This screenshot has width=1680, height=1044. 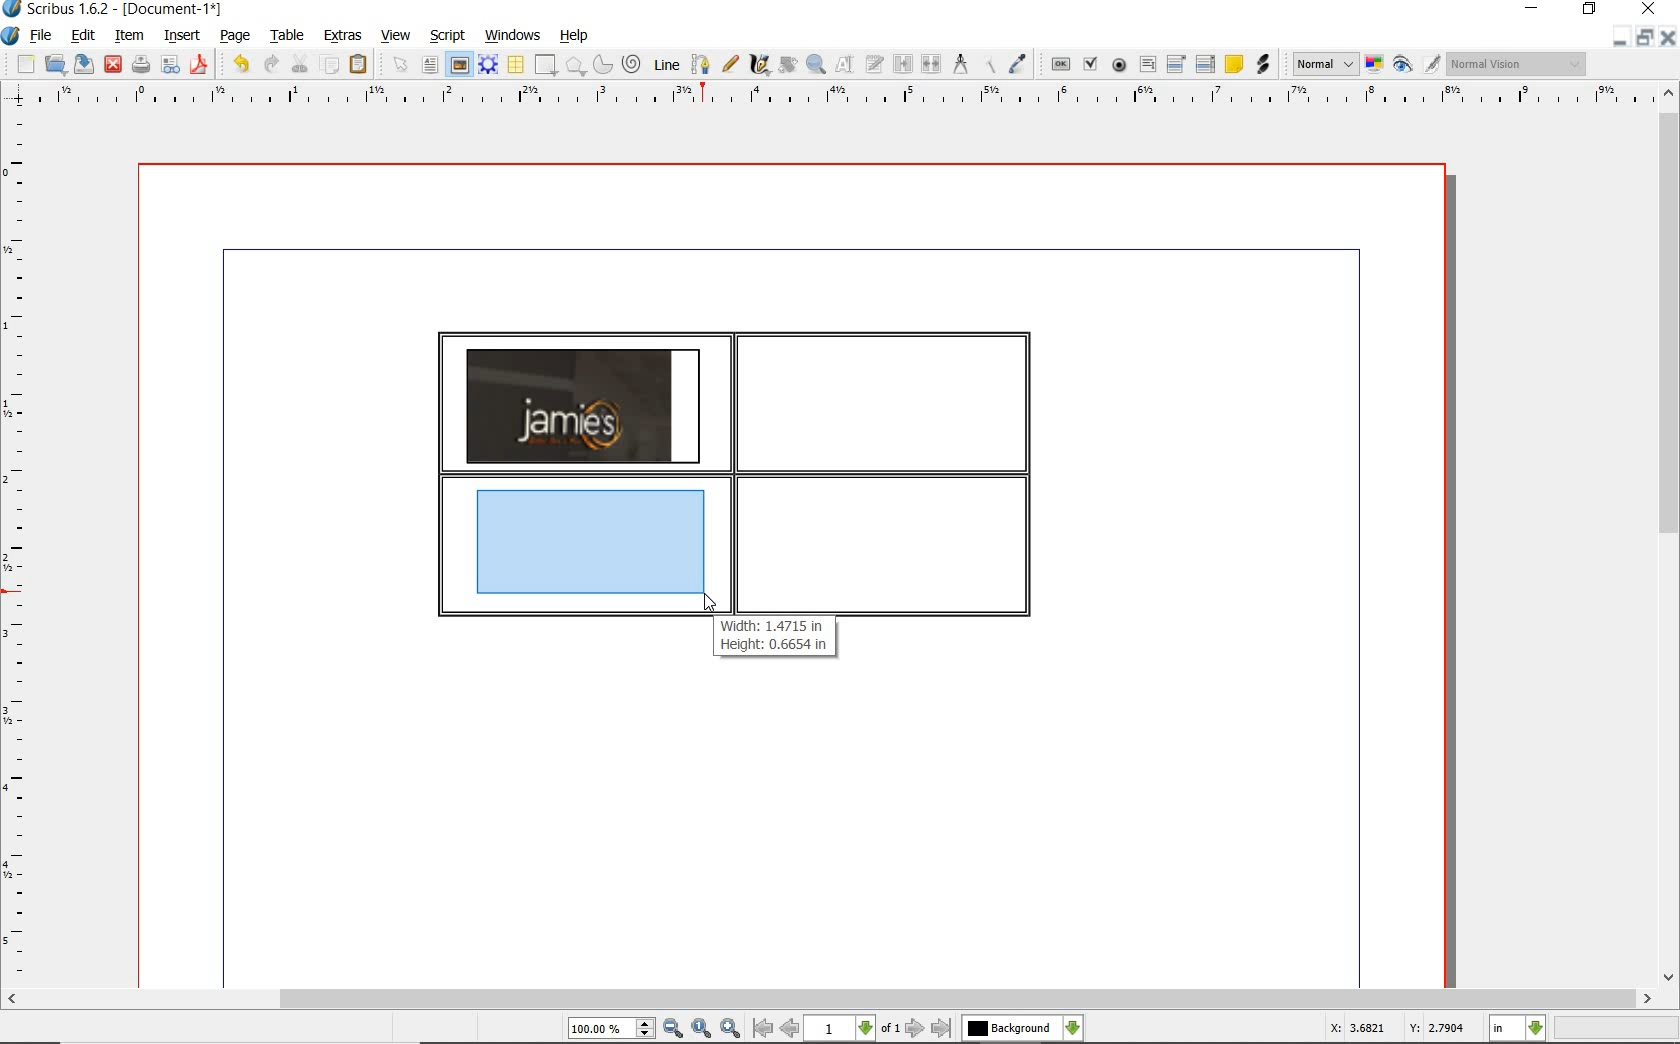 What do you see at coordinates (762, 1029) in the screenshot?
I see `go to first page` at bounding box center [762, 1029].